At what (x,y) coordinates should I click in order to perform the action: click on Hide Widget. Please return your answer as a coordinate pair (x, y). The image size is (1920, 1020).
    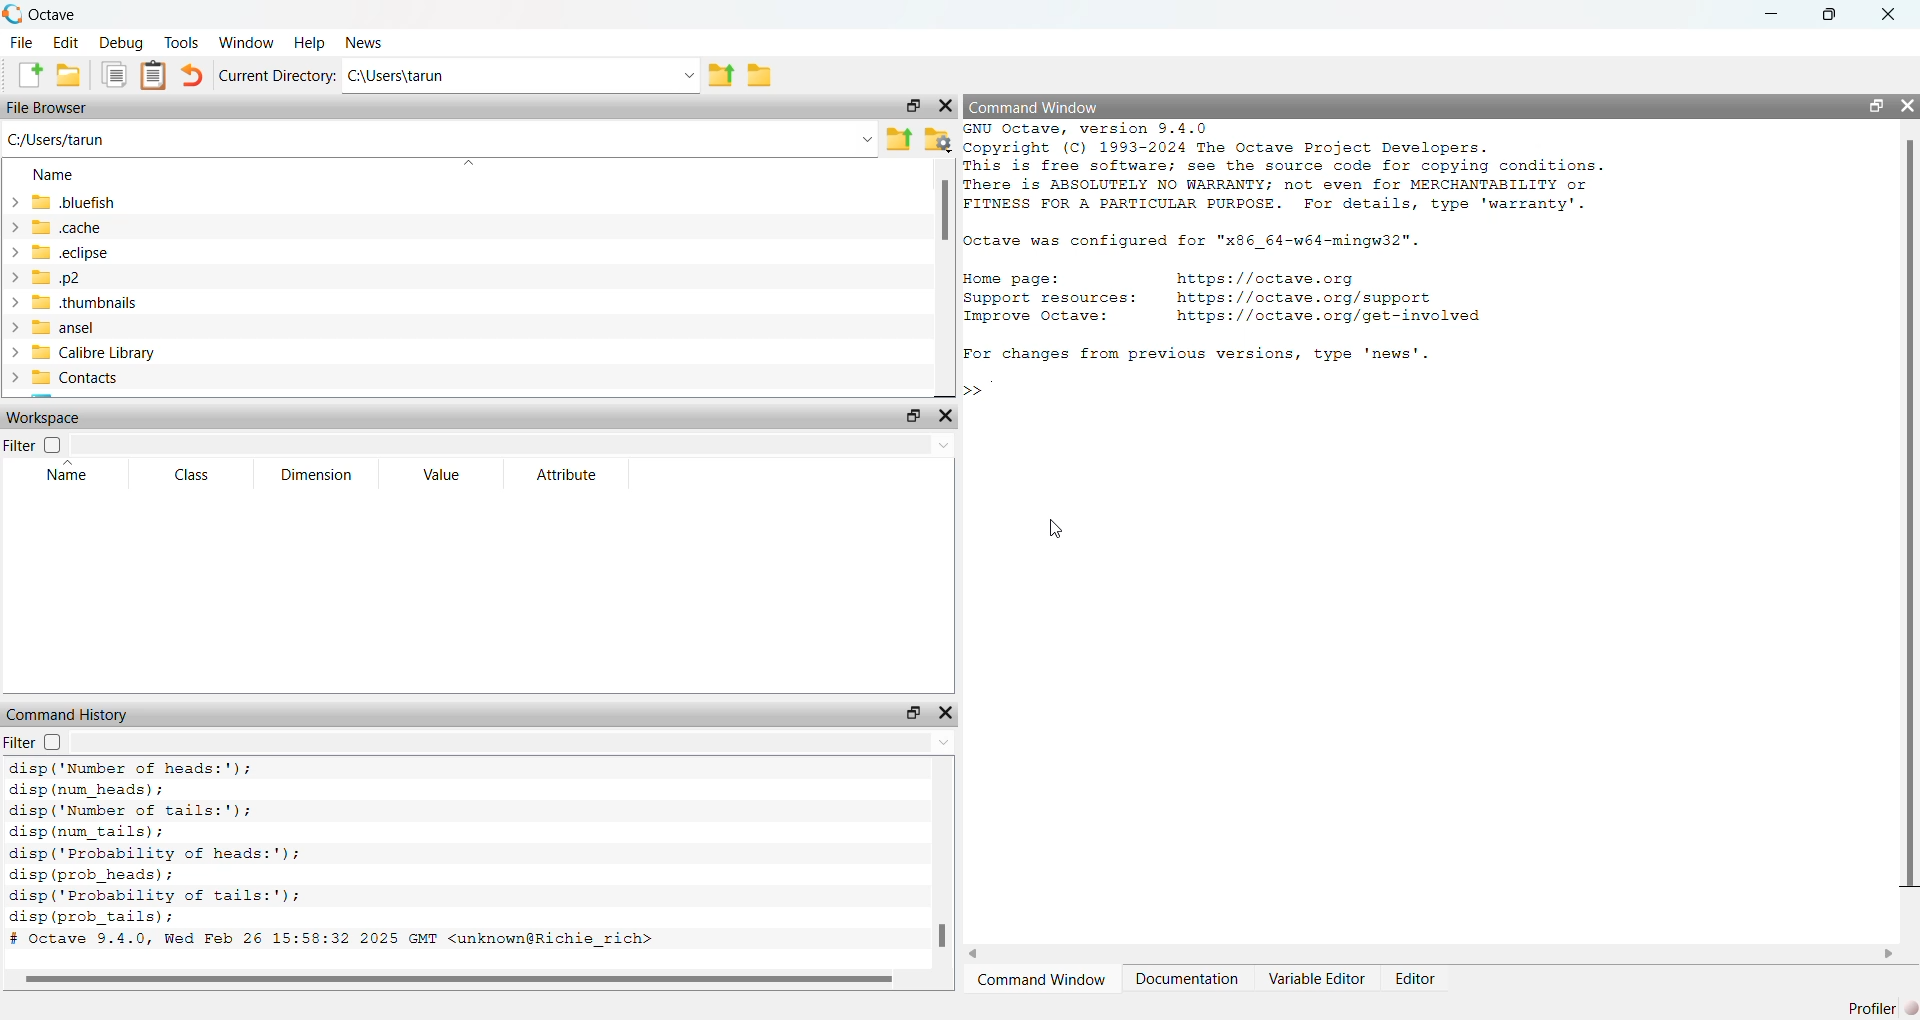
    Looking at the image, I should click on (944, 416).